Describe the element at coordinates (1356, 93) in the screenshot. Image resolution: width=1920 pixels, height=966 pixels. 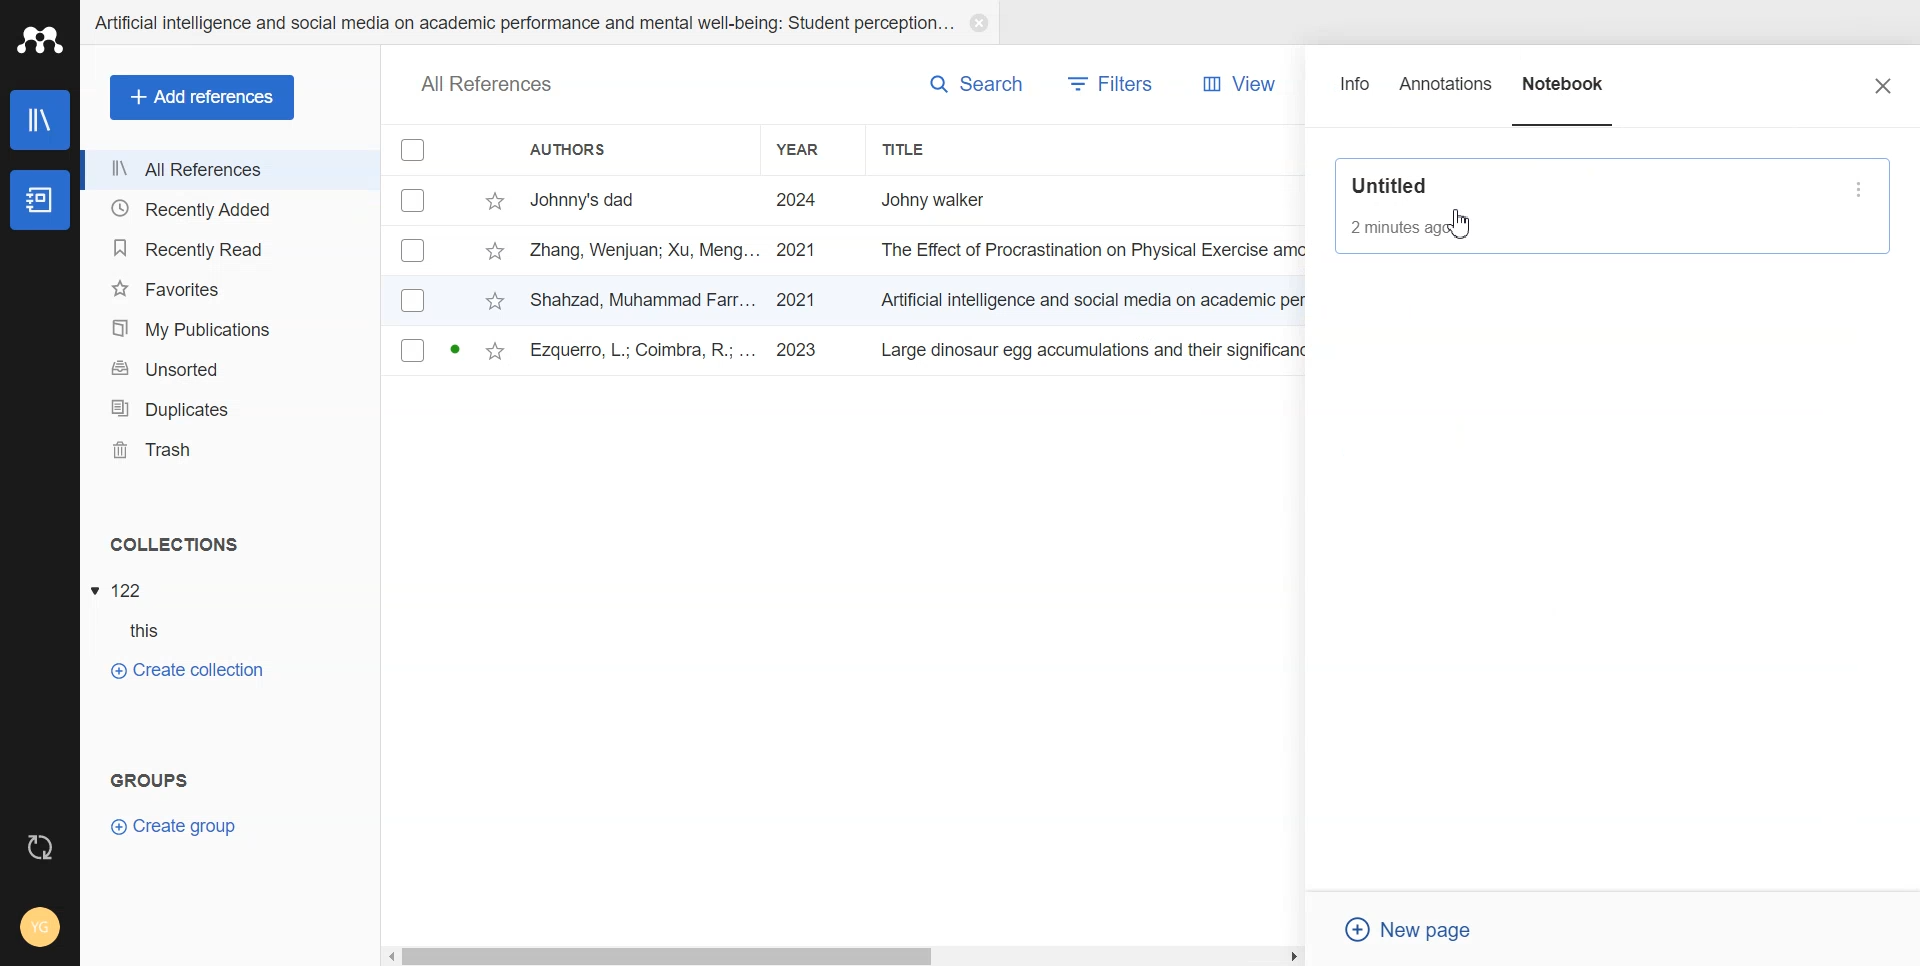
I see `Info` at that location.